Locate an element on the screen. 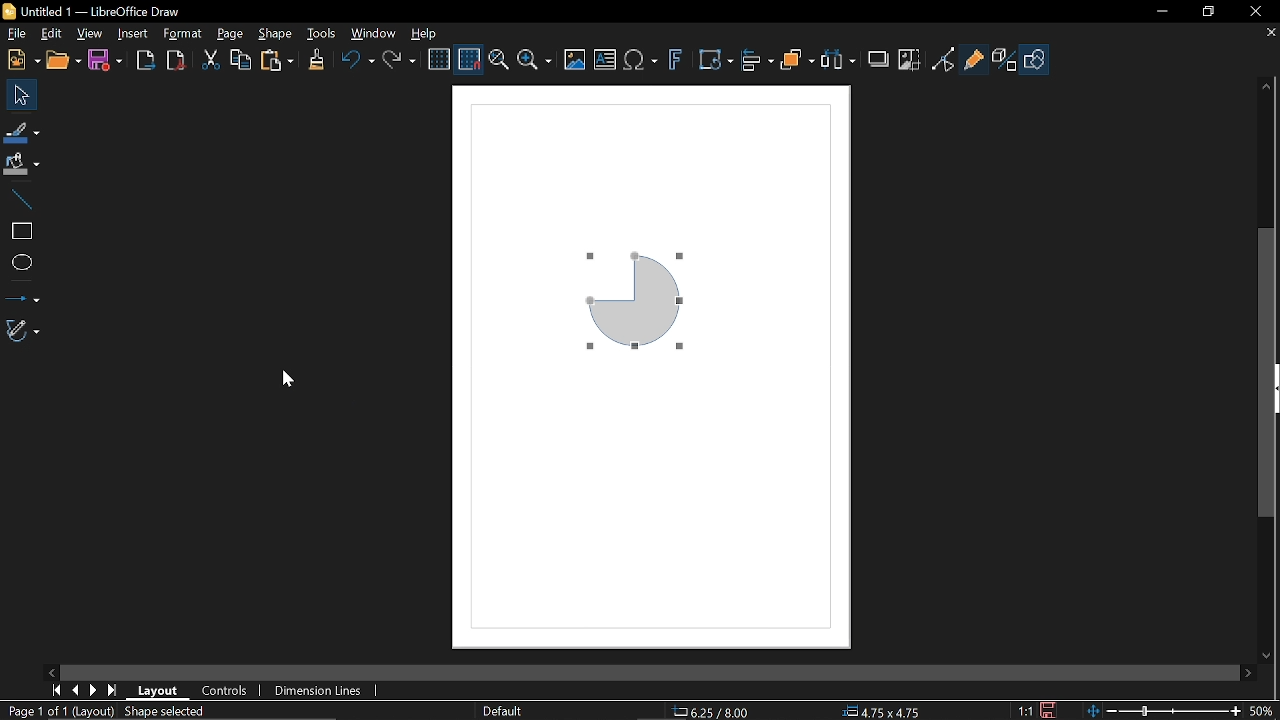 The height and width of the screenshot is (720, 1280). Clone is located at coordinates (316, 61).